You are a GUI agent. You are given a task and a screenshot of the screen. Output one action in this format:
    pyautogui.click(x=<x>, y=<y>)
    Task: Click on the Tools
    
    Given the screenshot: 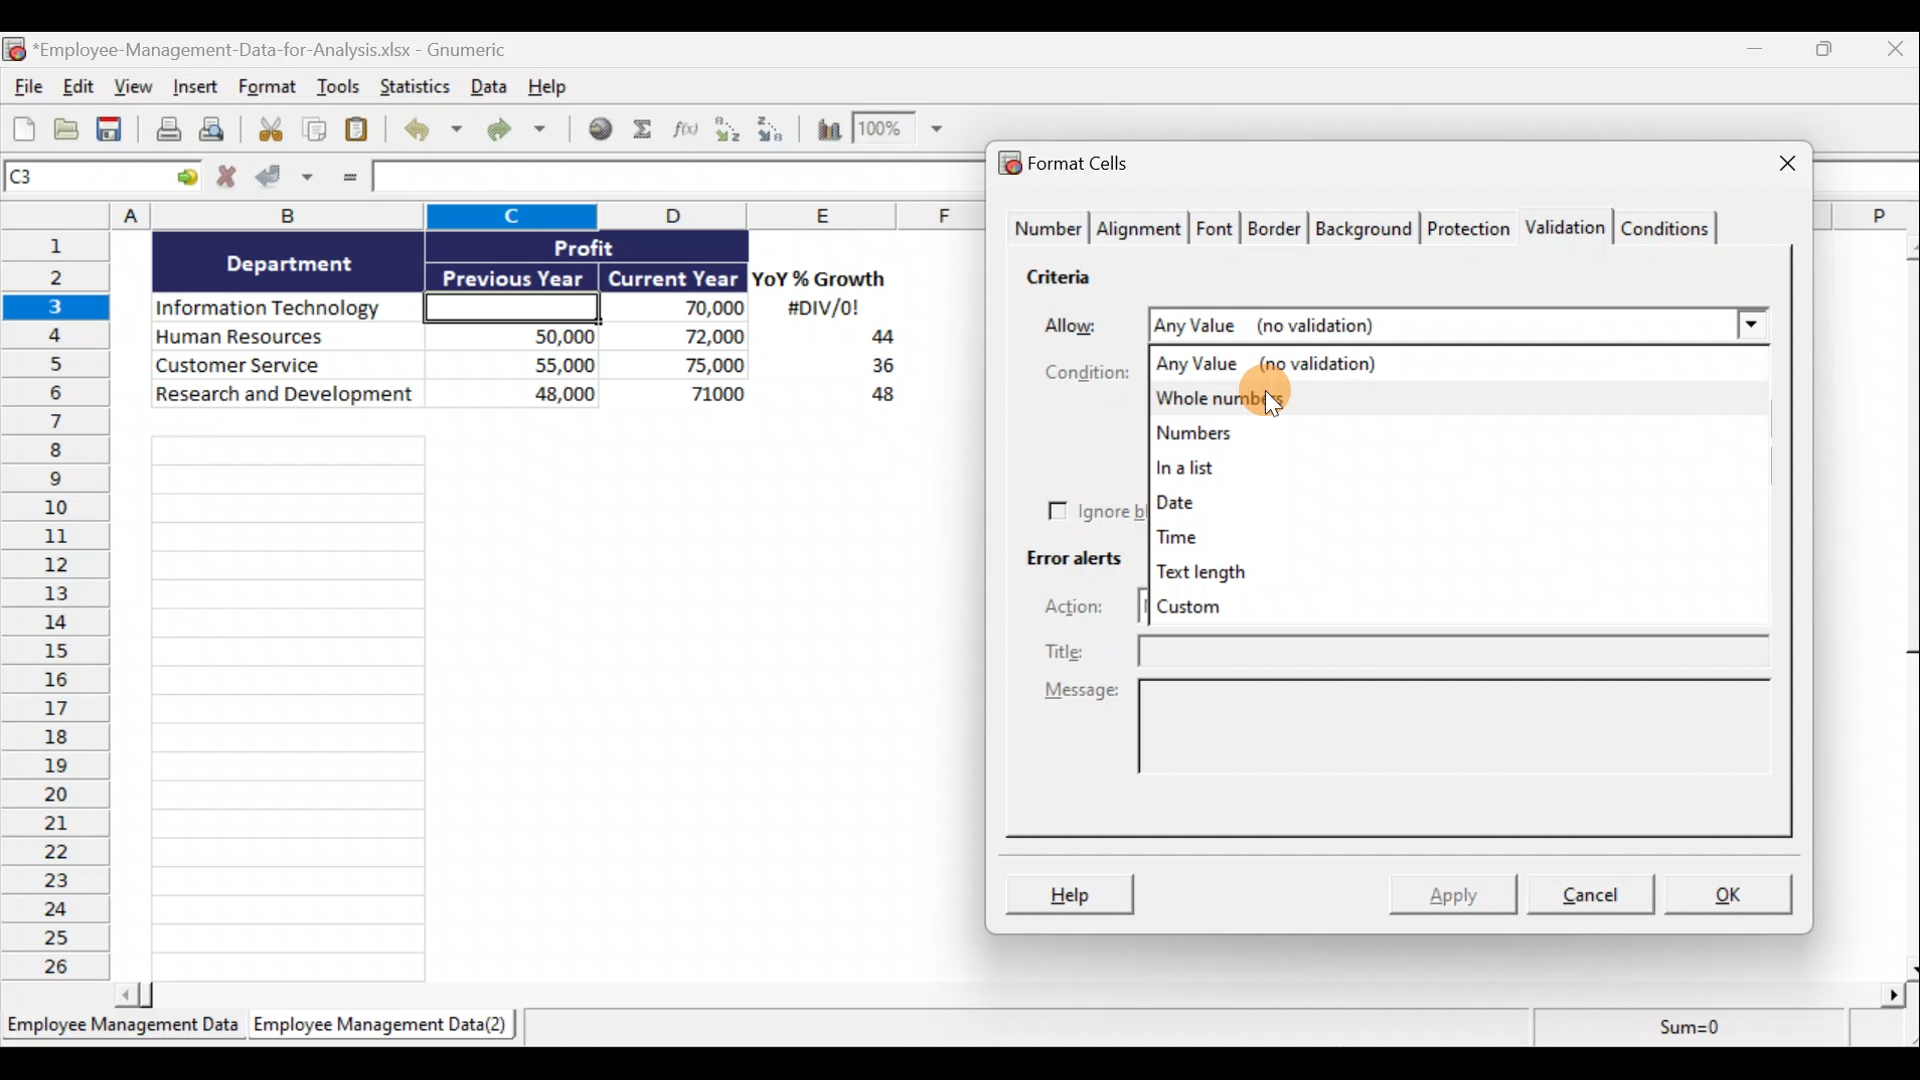 What is the action you would take?
    pyautogui.click(x=339, y=89)
    